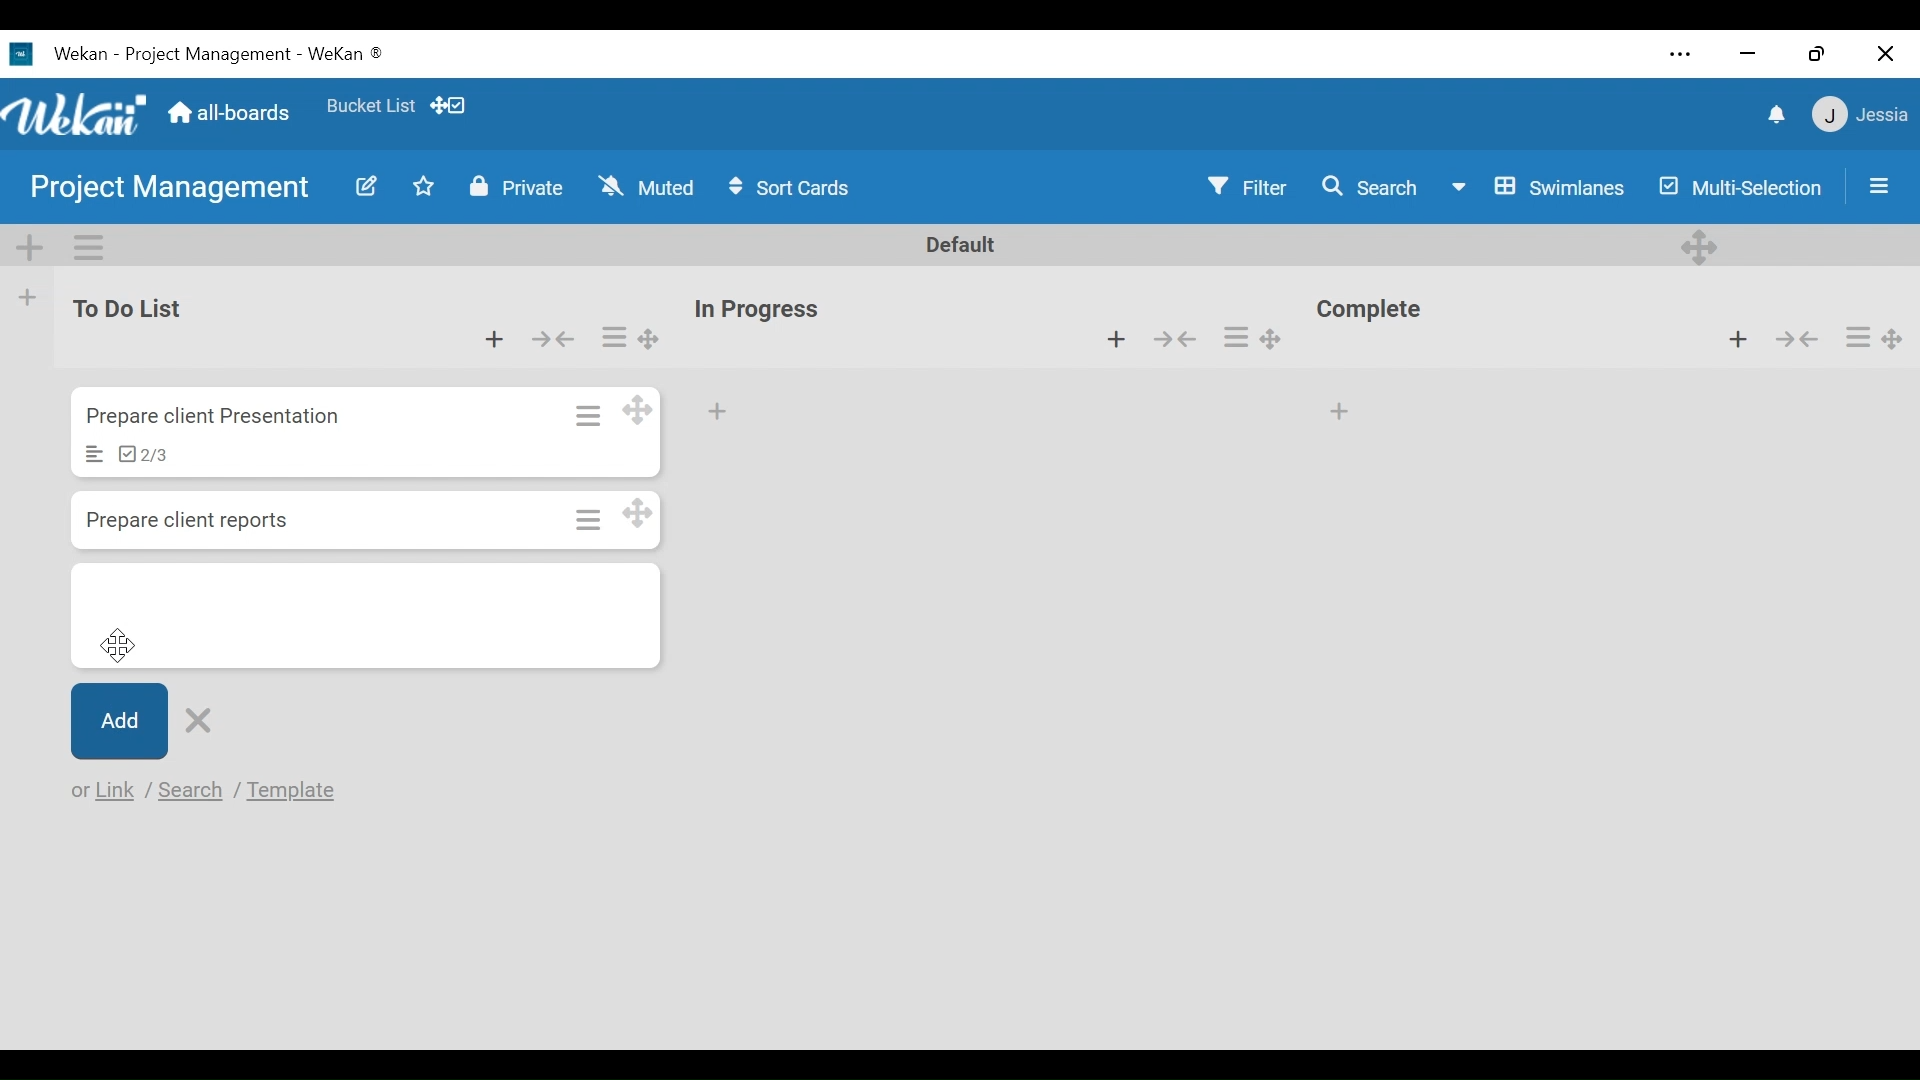 The height and width of the screenshot is (1080, 1920). Describe the element at coordinates (793, 188) in the screenshot. I see `Sort cards` at that location.